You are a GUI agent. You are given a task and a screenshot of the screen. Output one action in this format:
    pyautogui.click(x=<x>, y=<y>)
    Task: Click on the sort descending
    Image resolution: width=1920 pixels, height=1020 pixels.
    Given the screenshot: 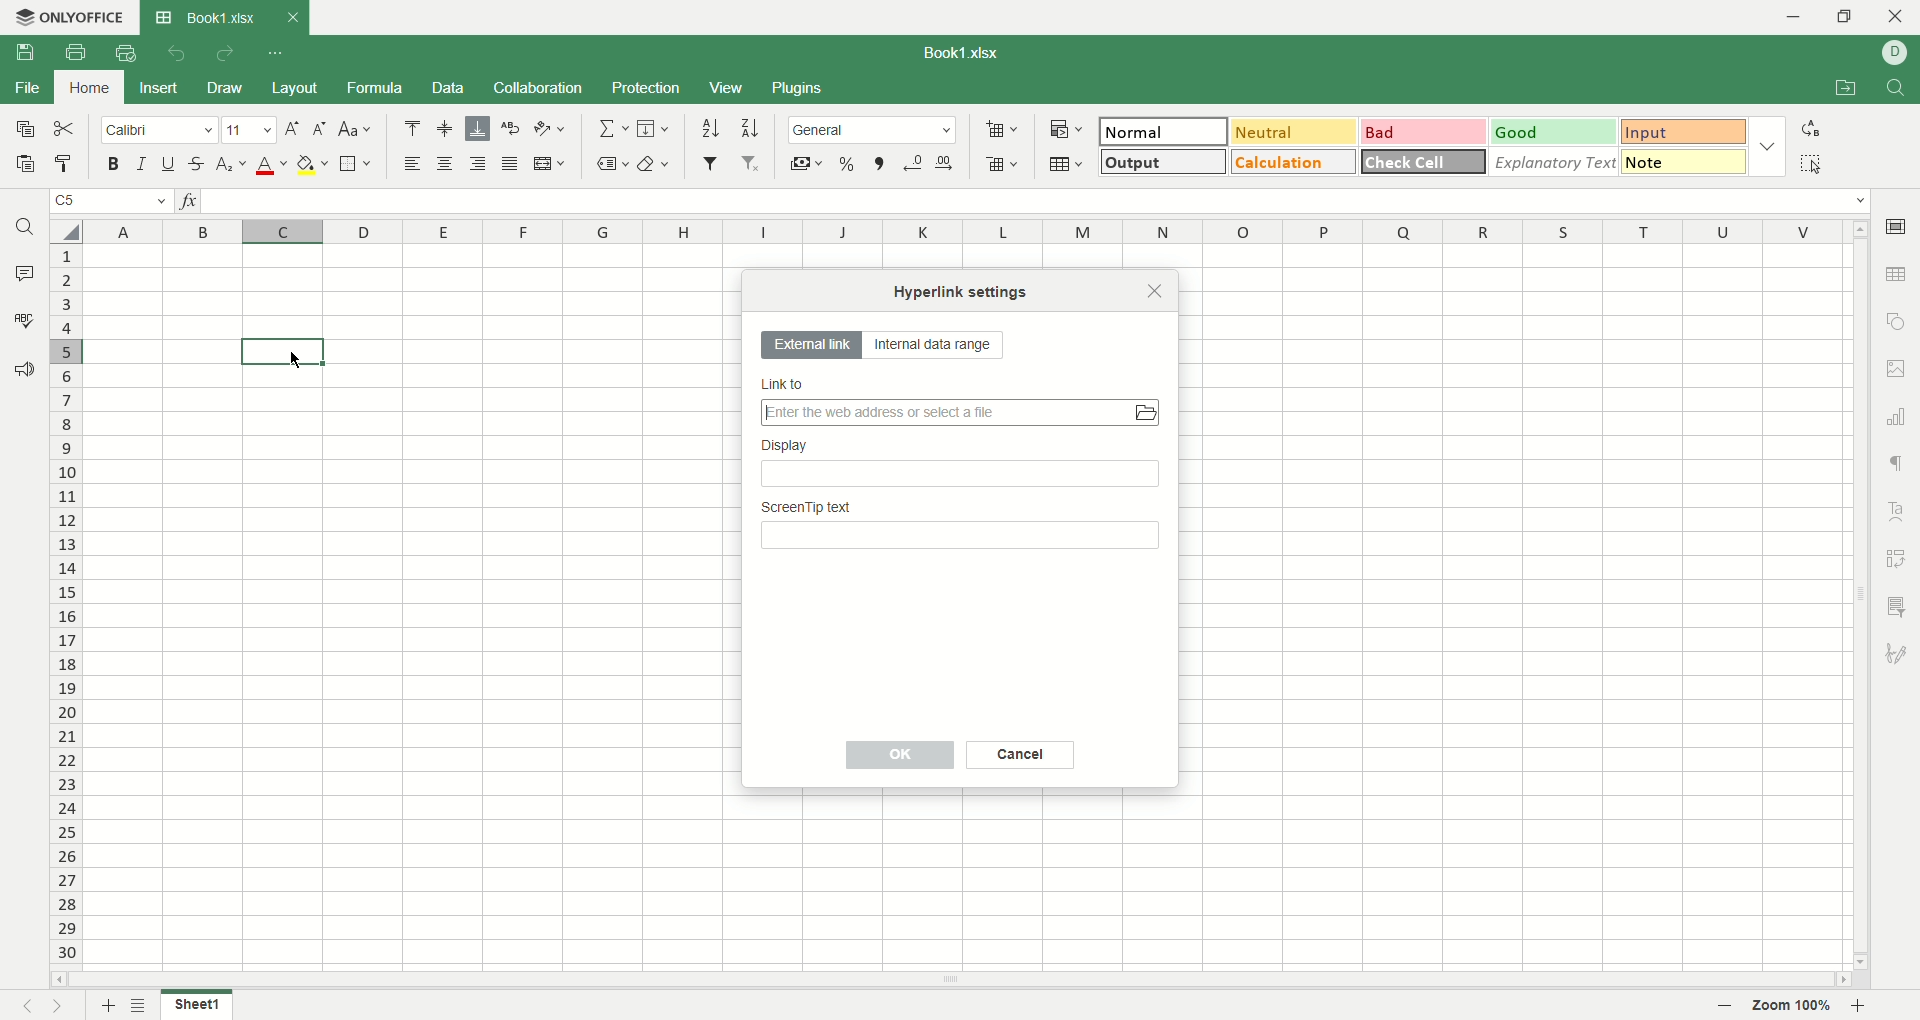 What is the action you would take?
    pyautogui.click(x=751, y=128)
    